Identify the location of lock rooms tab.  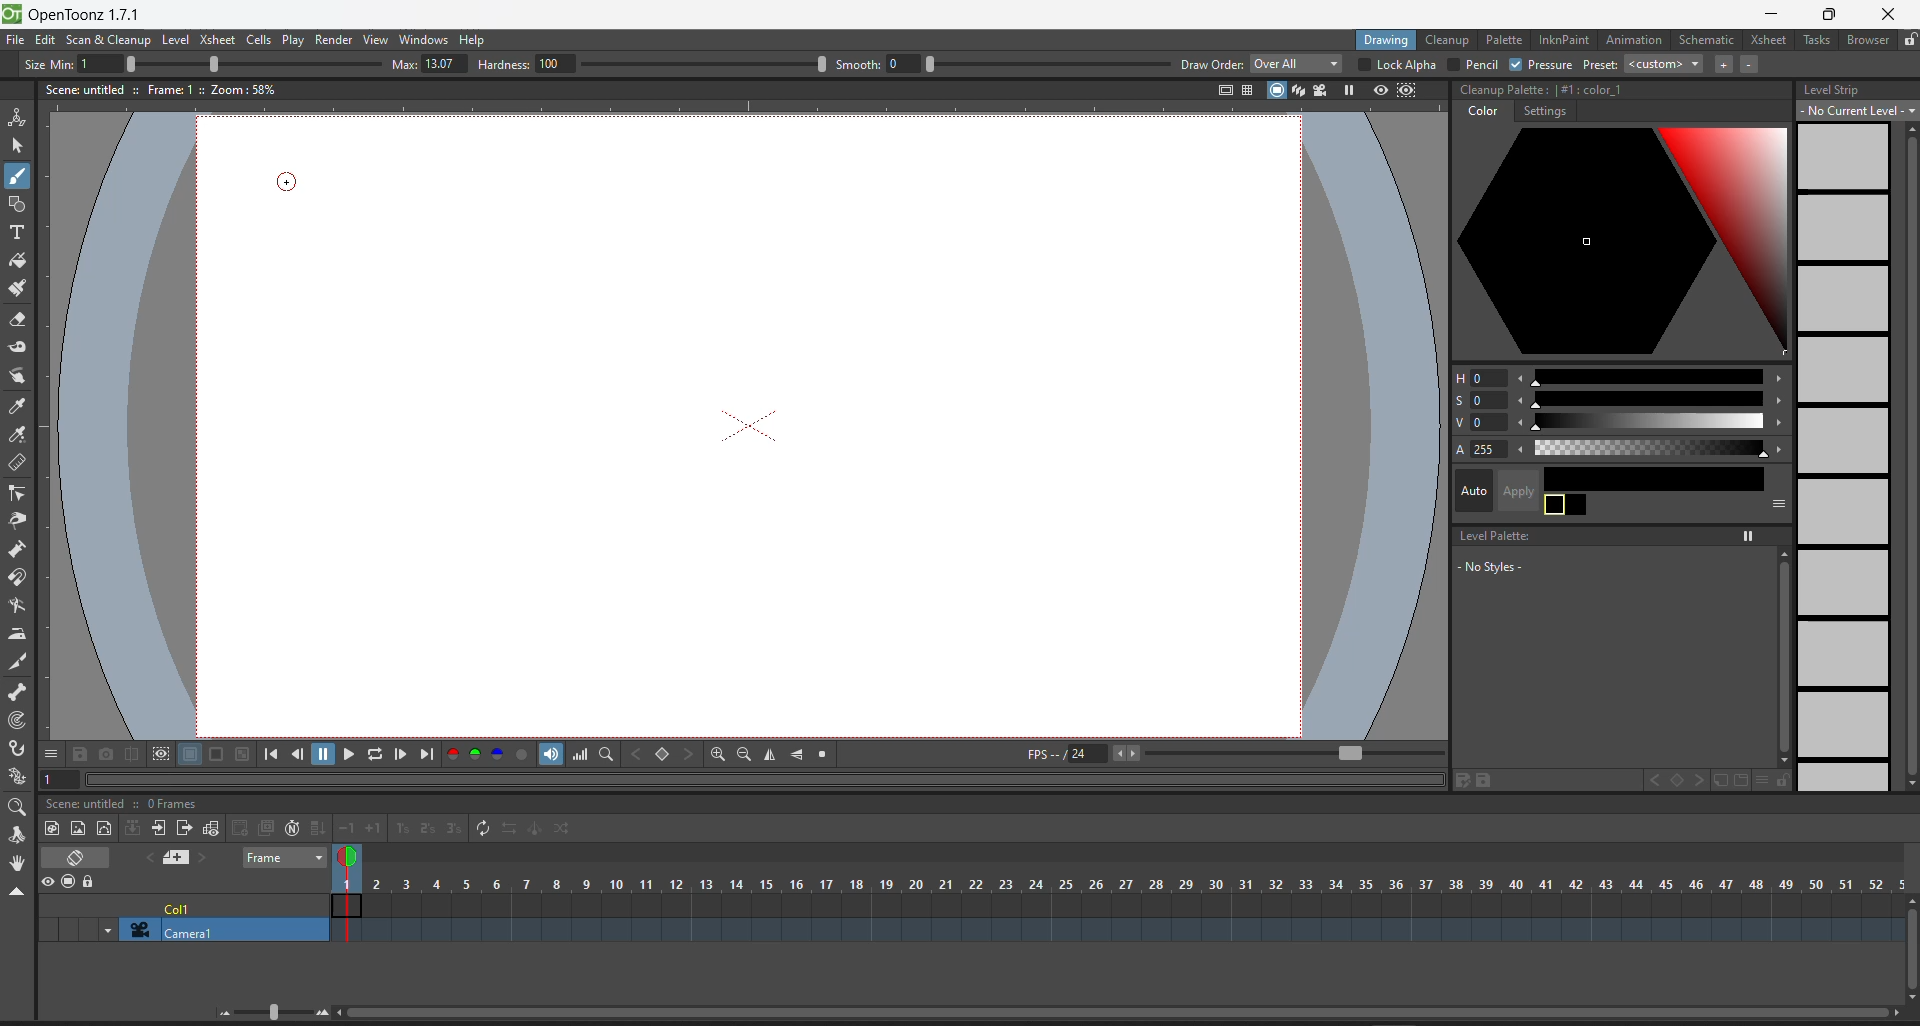
(1909, 40).